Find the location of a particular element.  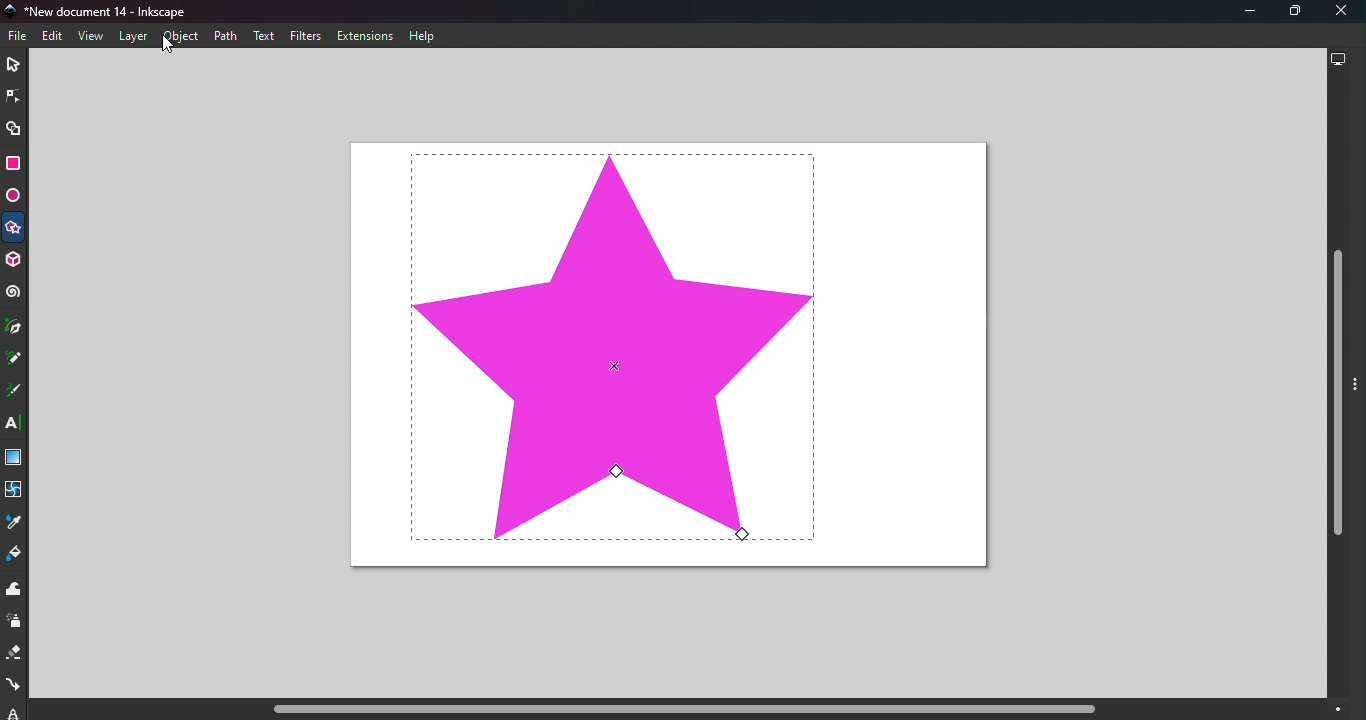

Extensions is located at coordinates (369, 36).